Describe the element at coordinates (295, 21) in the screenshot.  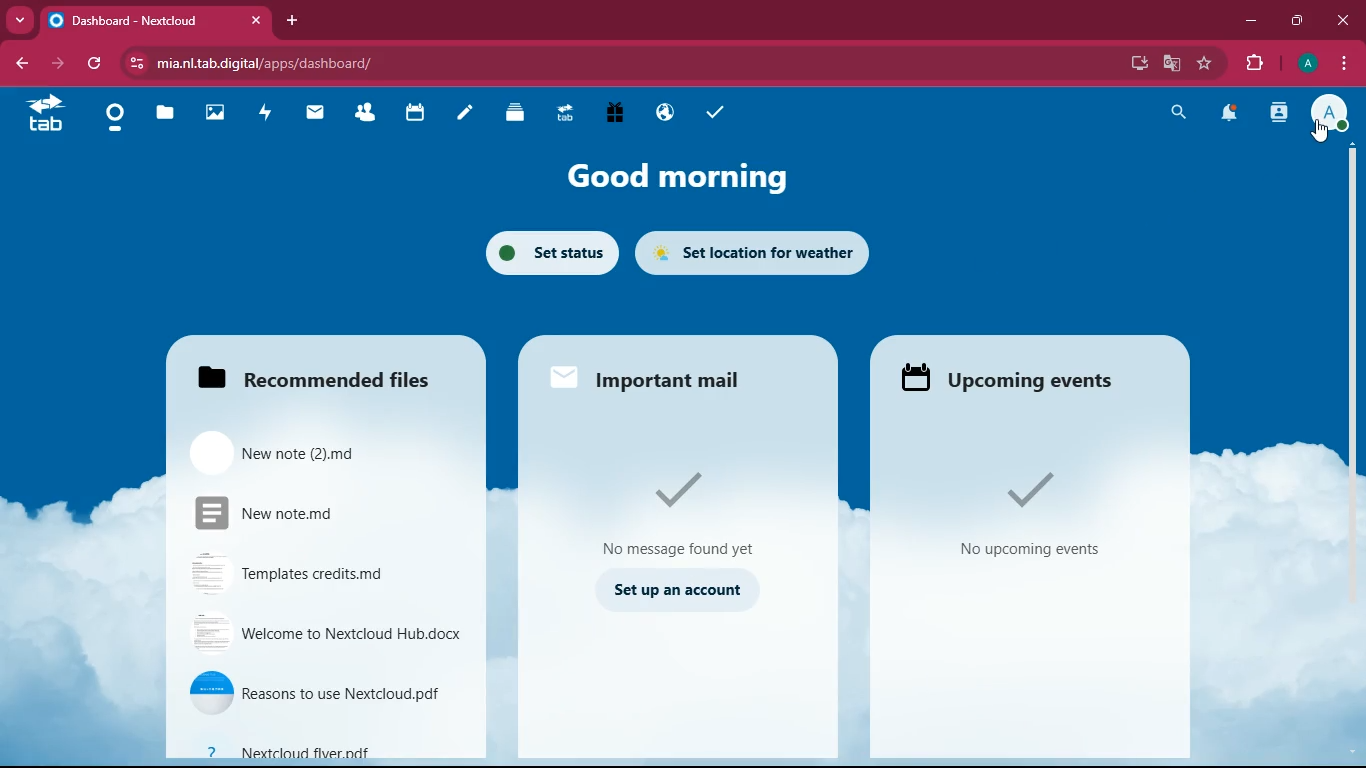
I see `add tab` at that location.